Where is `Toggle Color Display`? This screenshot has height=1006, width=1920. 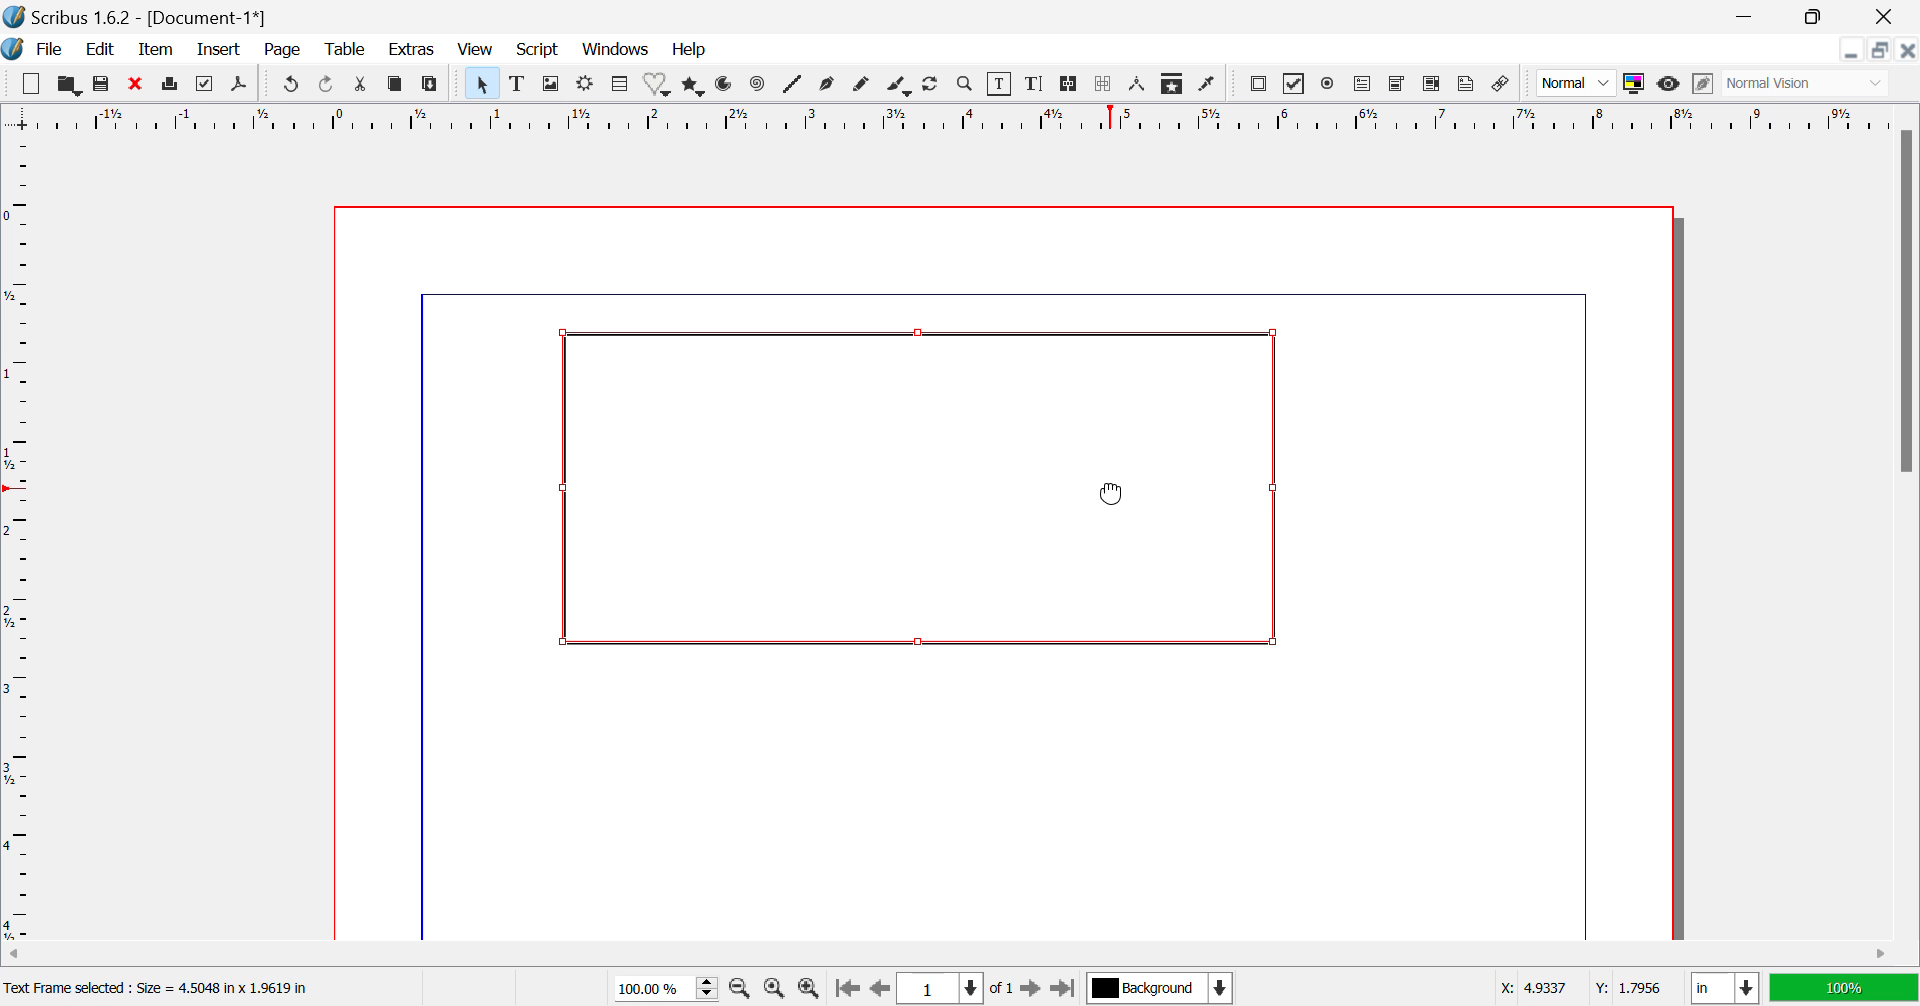 Toggle Color Display is located at coordinates (1637, 85).